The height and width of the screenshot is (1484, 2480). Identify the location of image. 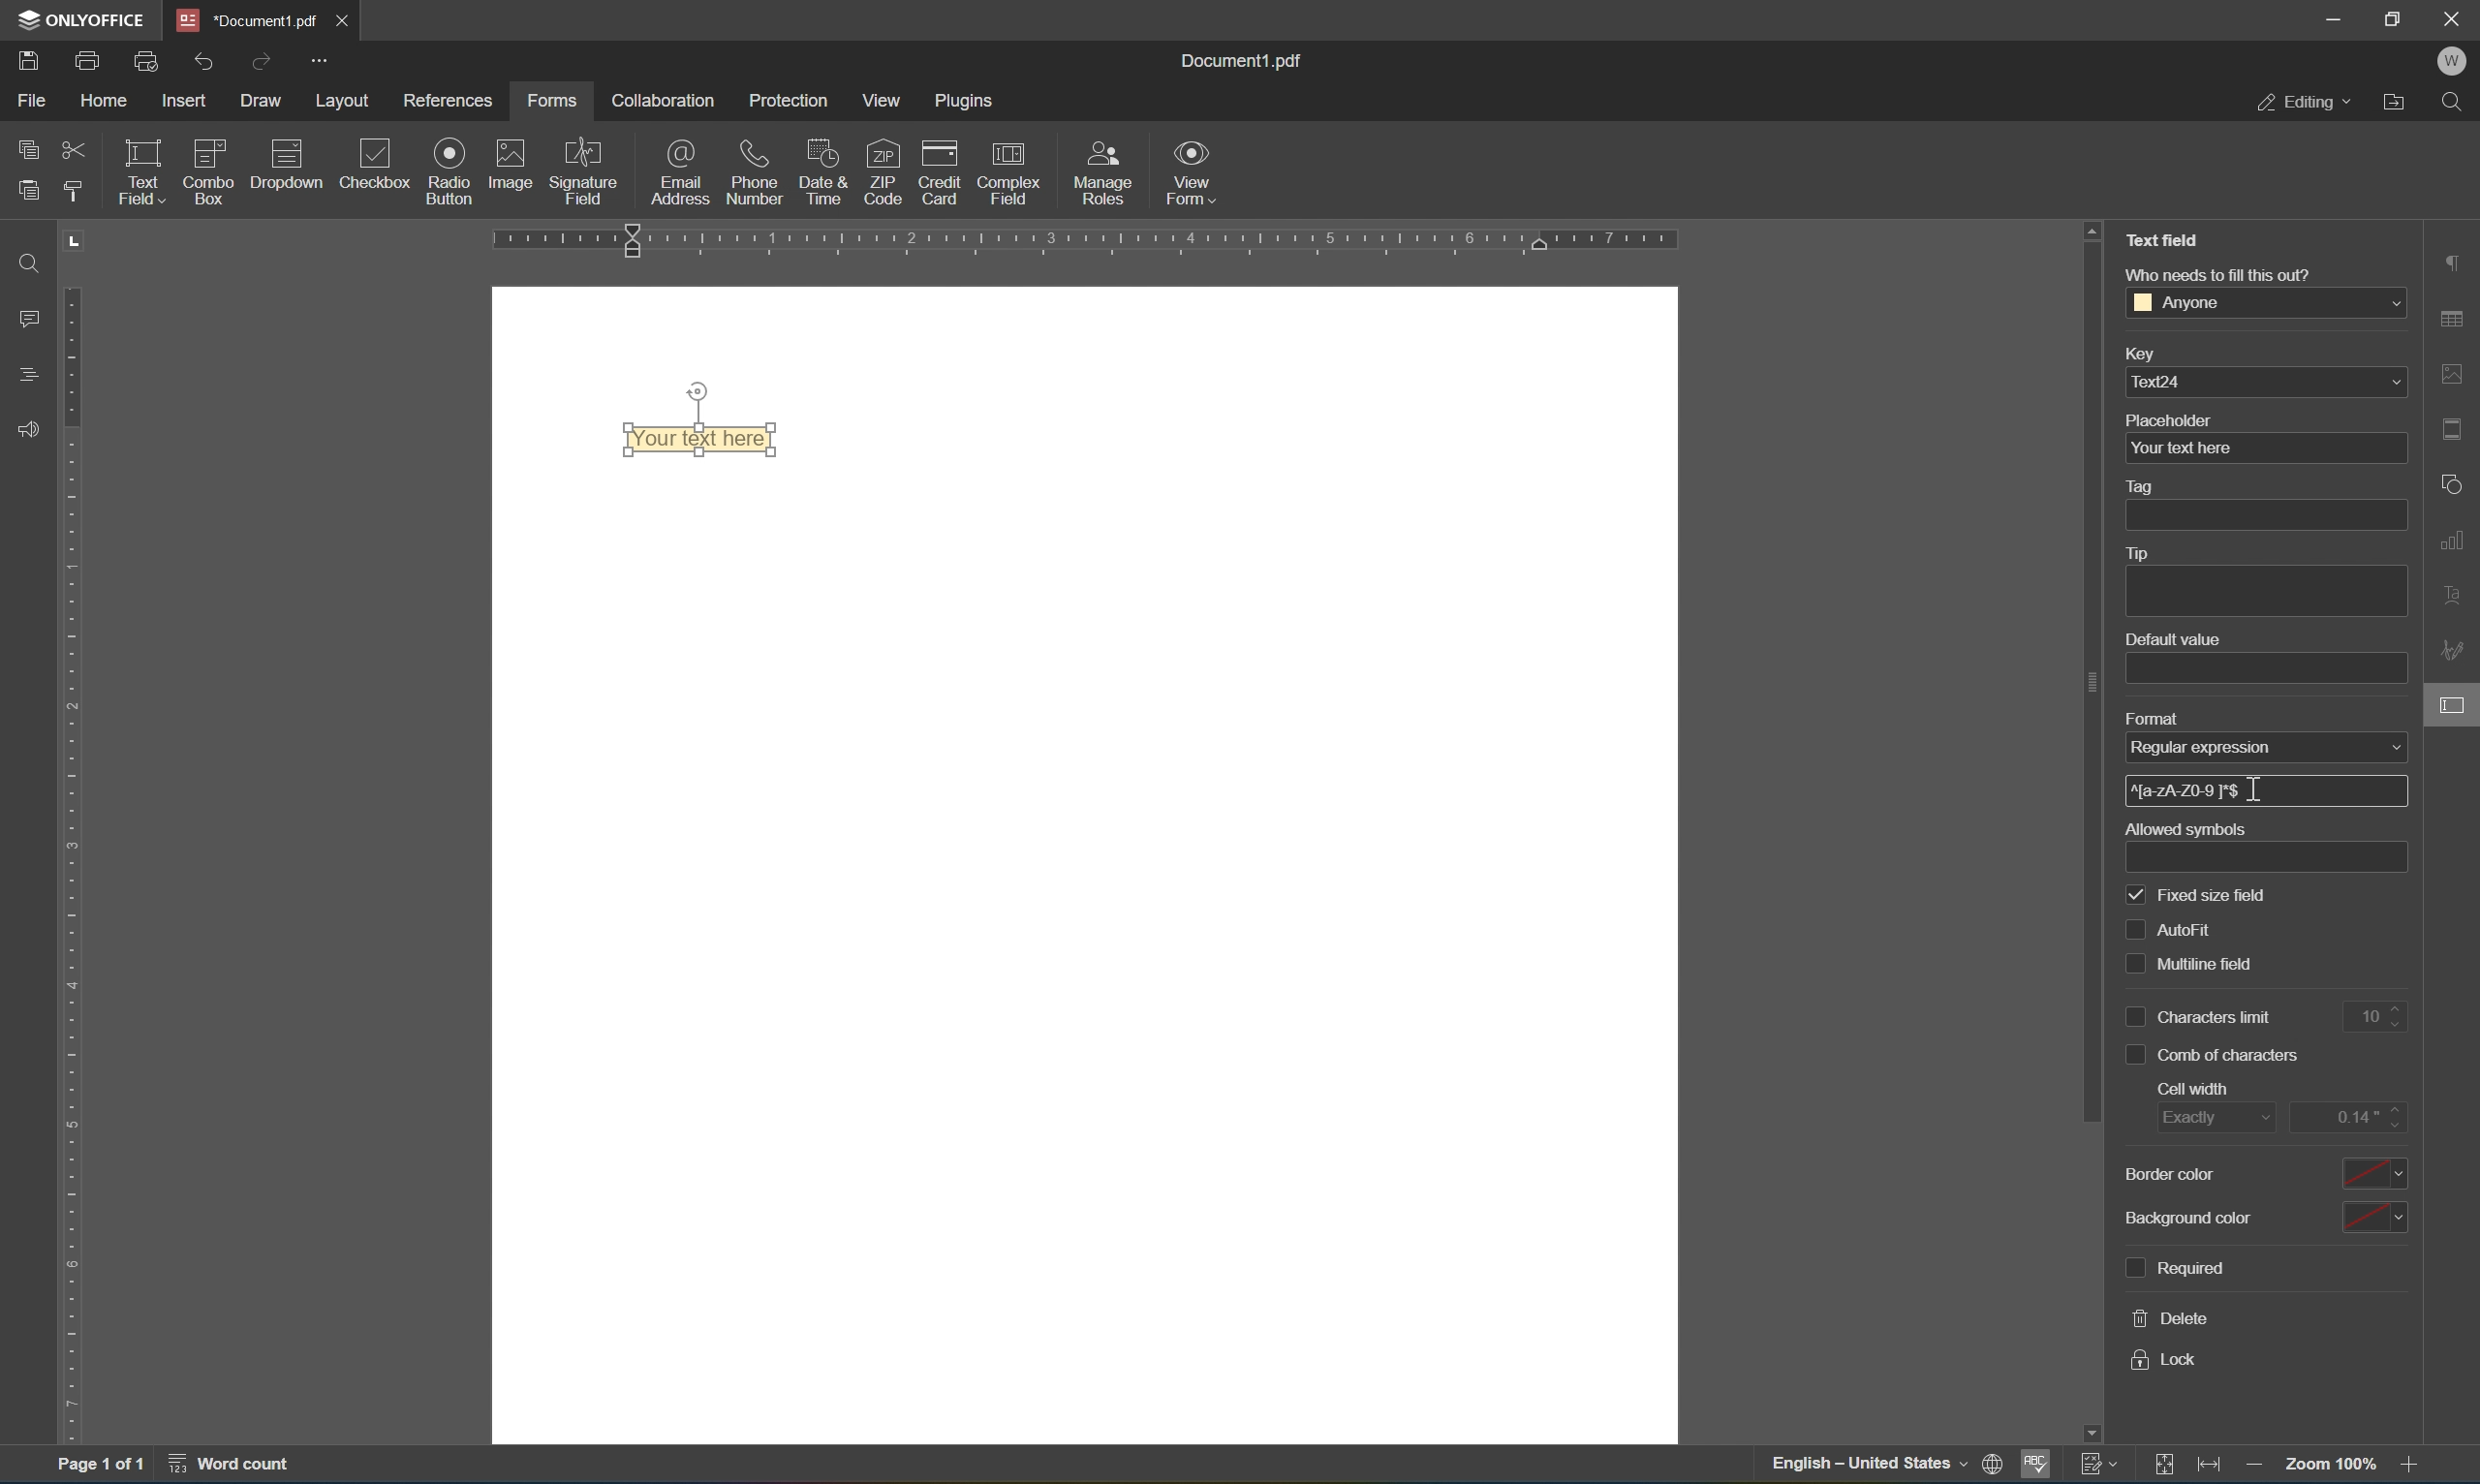
(512, 162).